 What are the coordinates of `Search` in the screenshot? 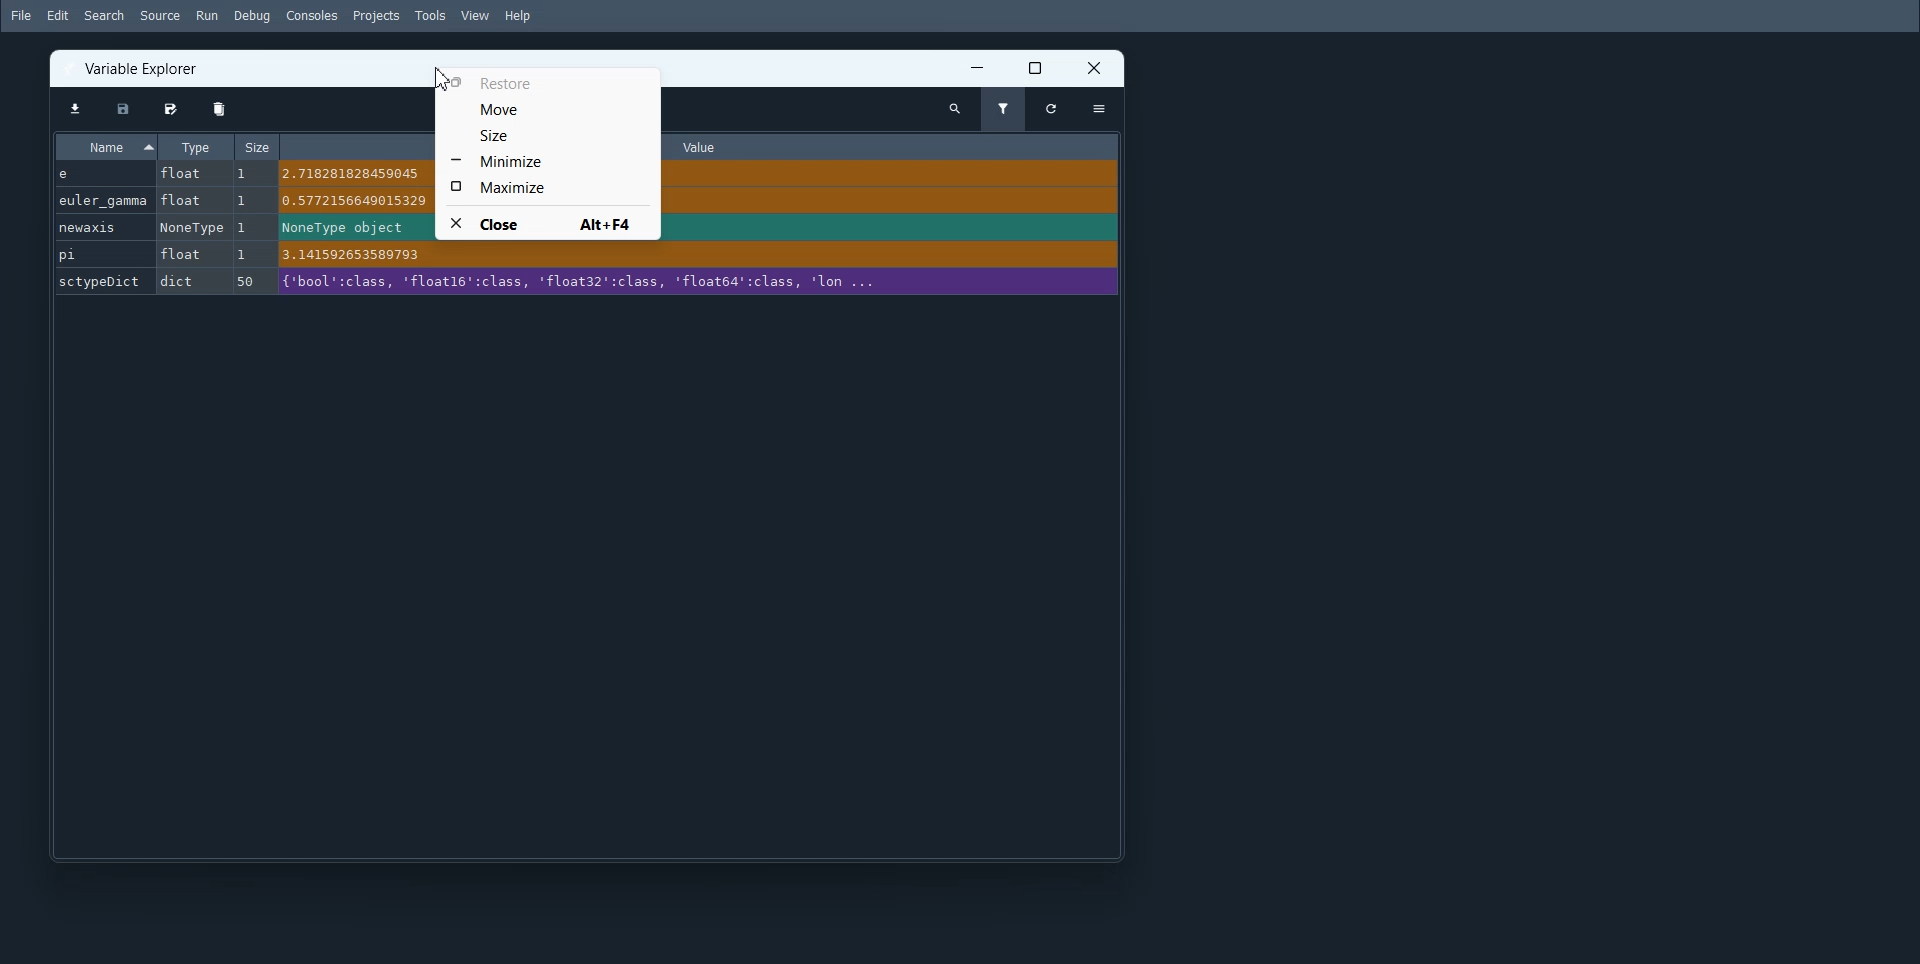 It's located at (105, 15).